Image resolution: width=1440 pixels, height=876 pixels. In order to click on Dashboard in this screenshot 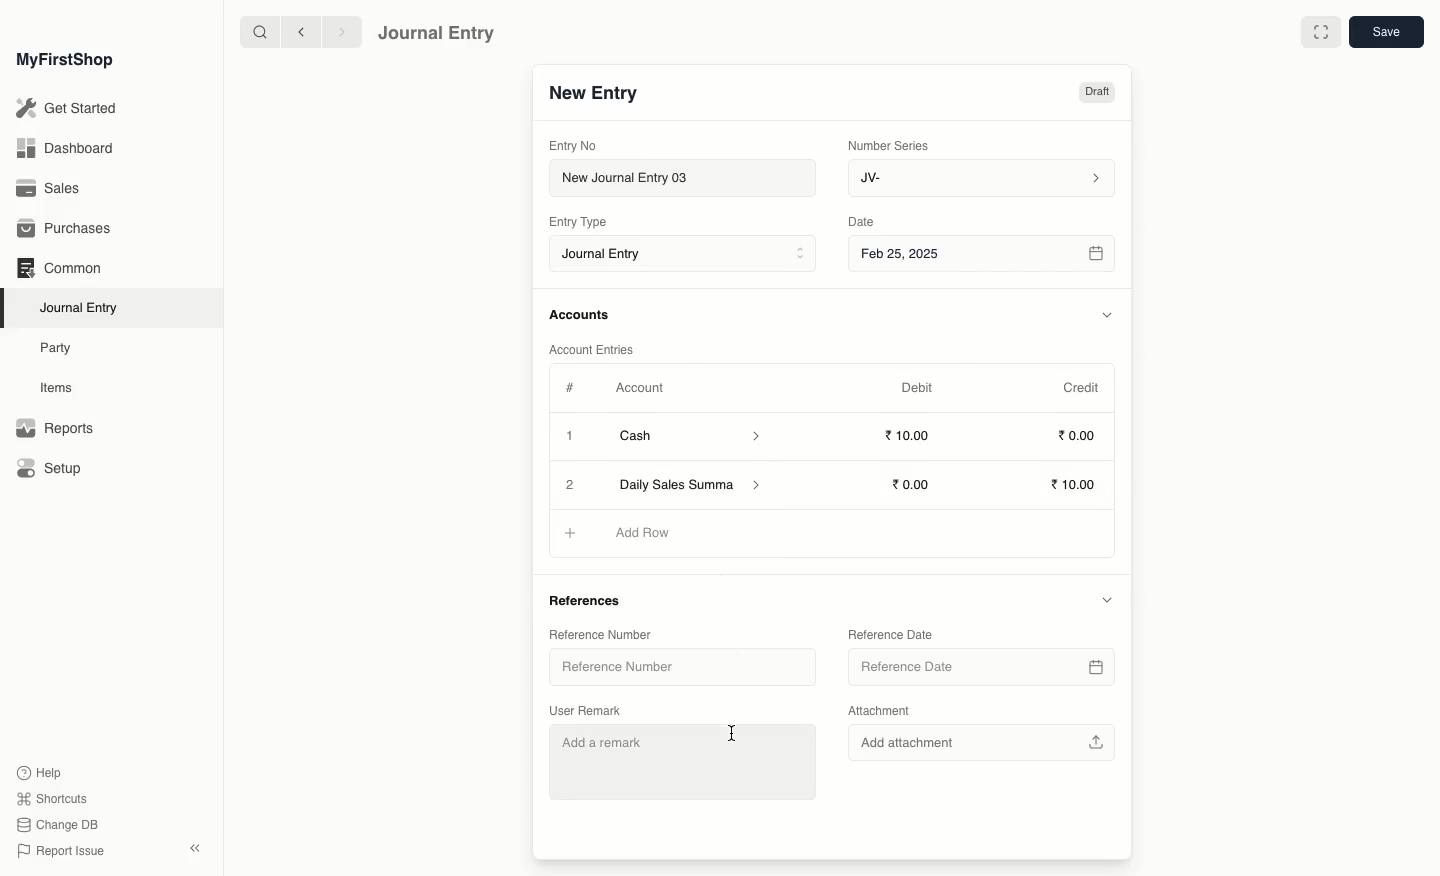, I will do `click(64, 147)`.